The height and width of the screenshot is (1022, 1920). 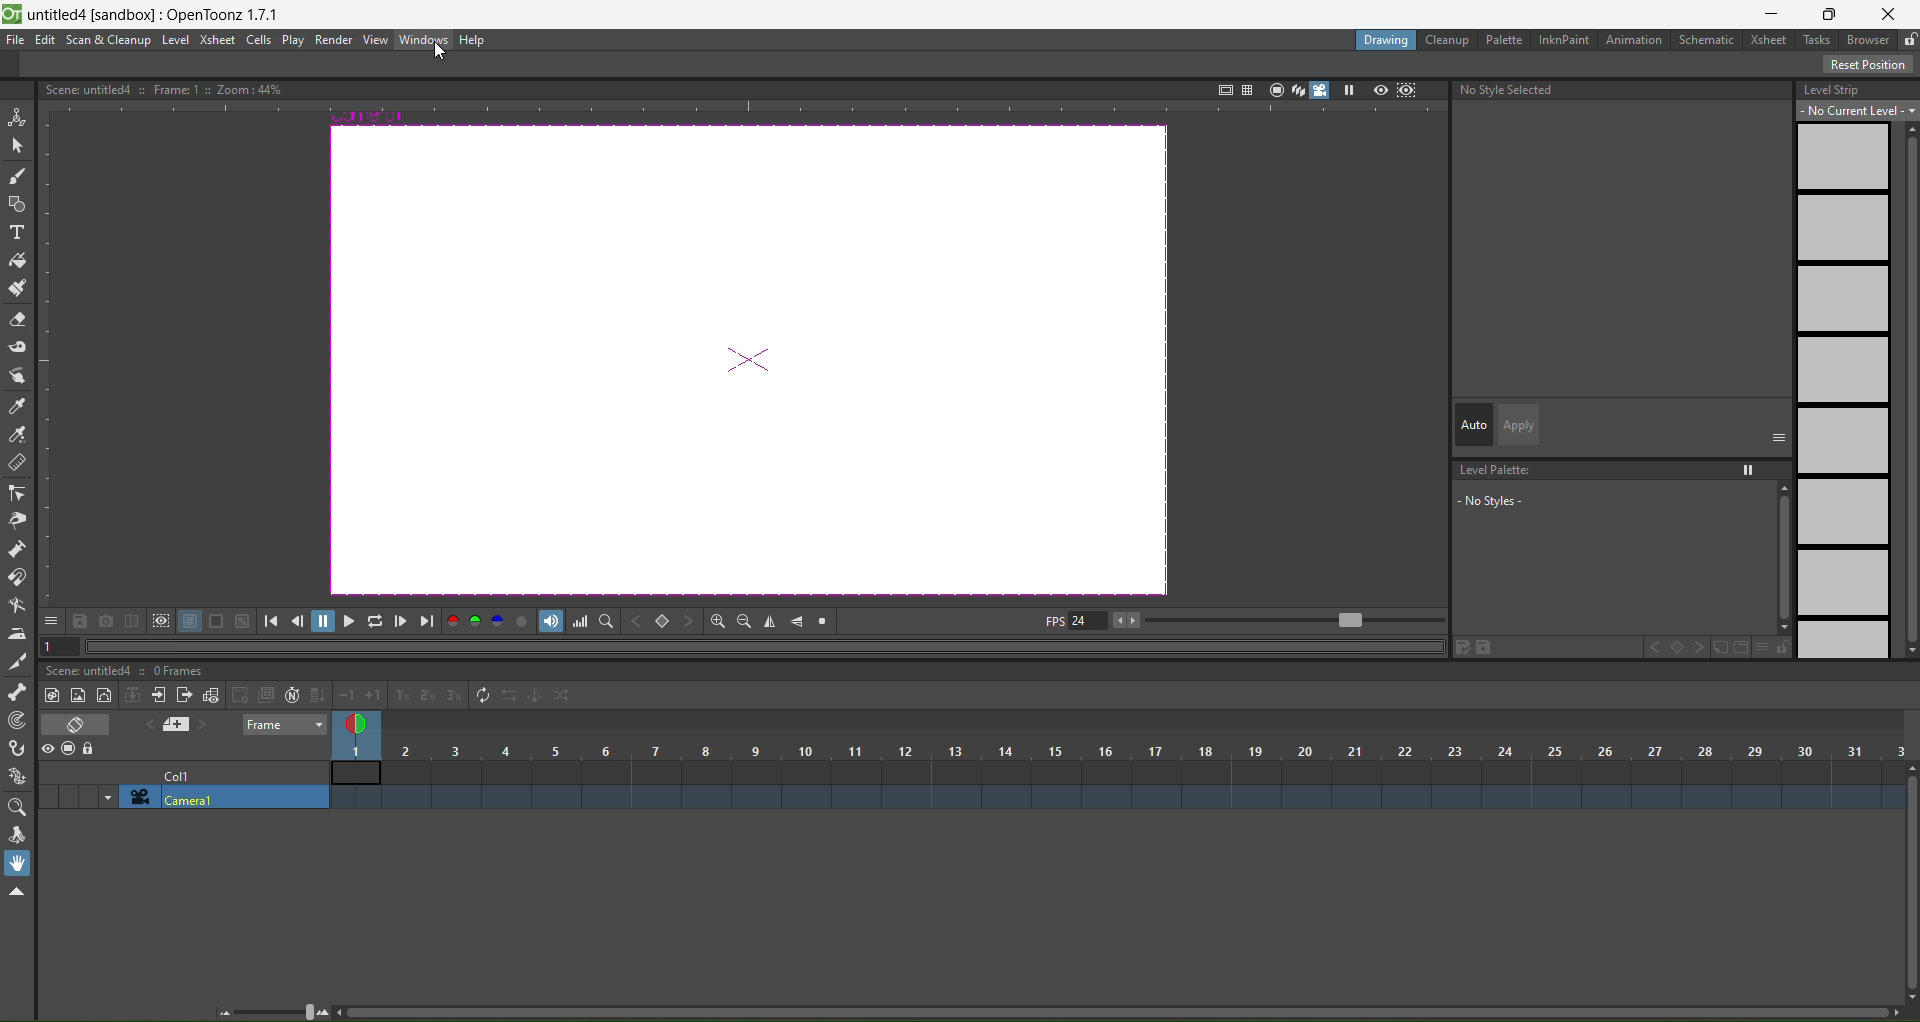 I want to click on create blank drawing, so click(x=251, y=695).